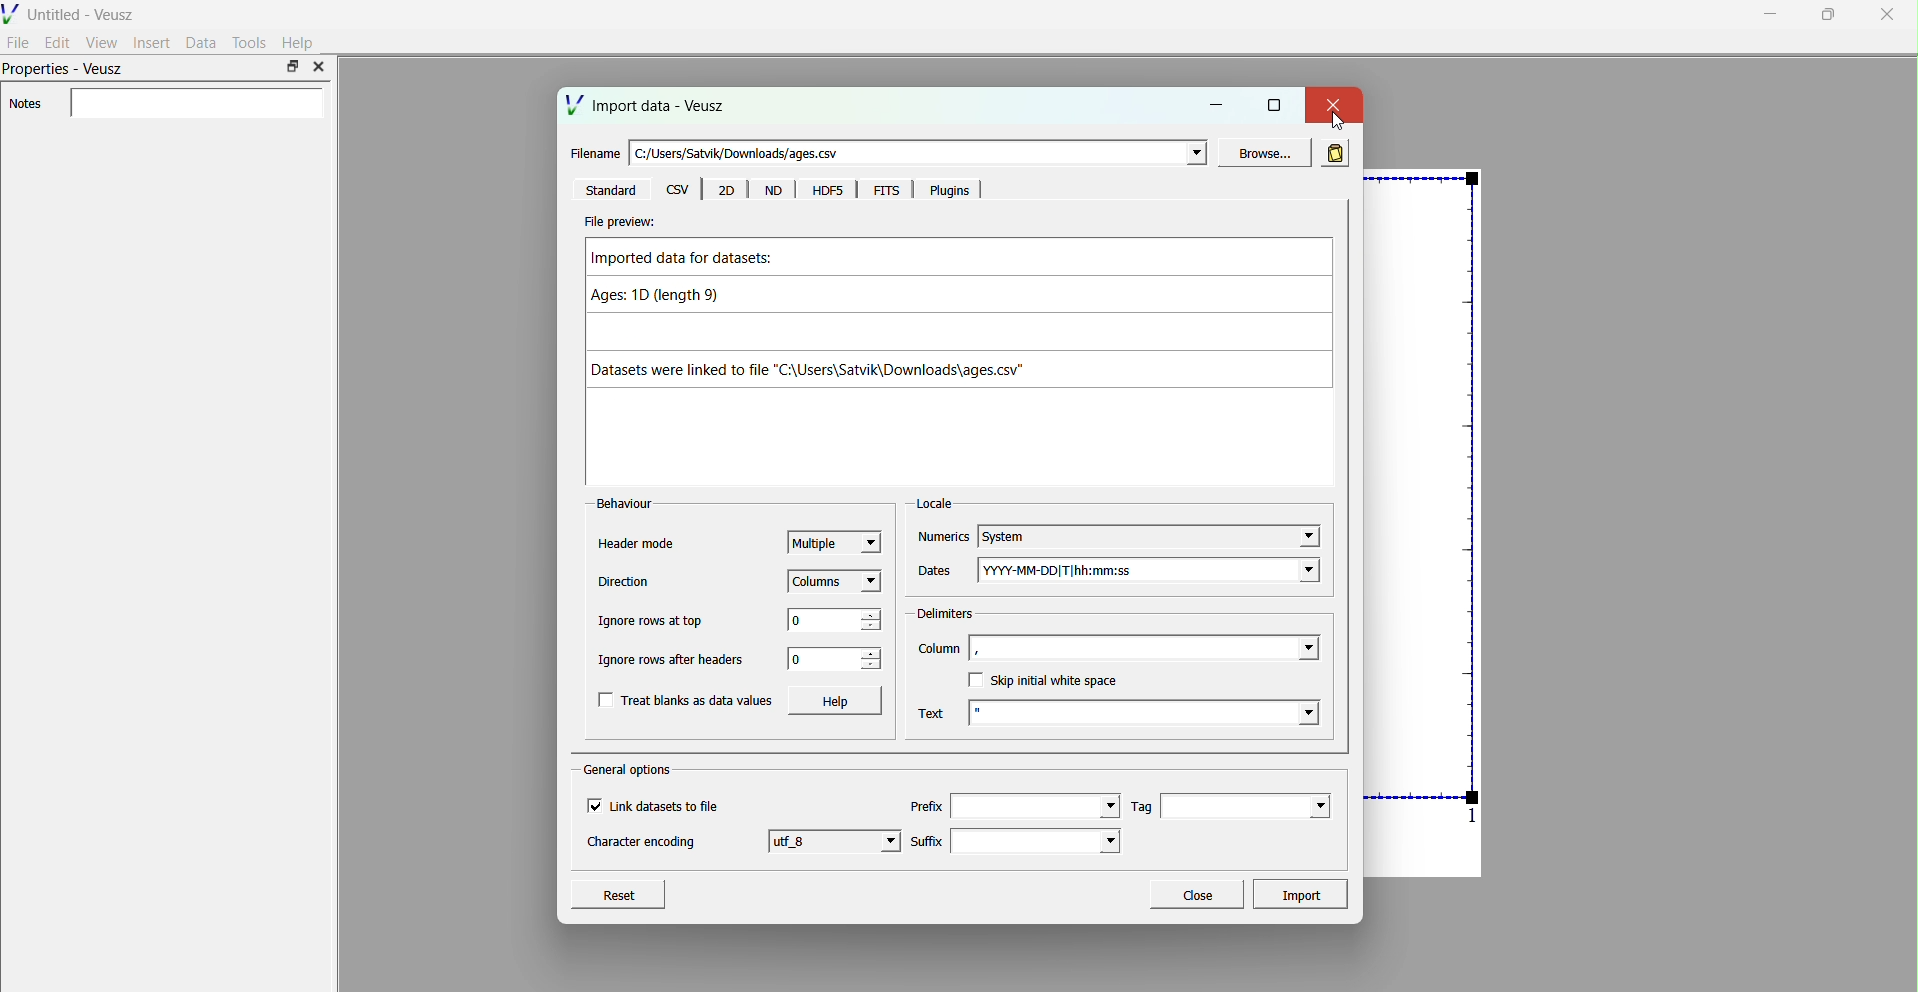  Describe the element at coordinates (1151, 568) in the screenshot. I see `YYYY-MM-DD|T|hh:mm:ss` at that location.